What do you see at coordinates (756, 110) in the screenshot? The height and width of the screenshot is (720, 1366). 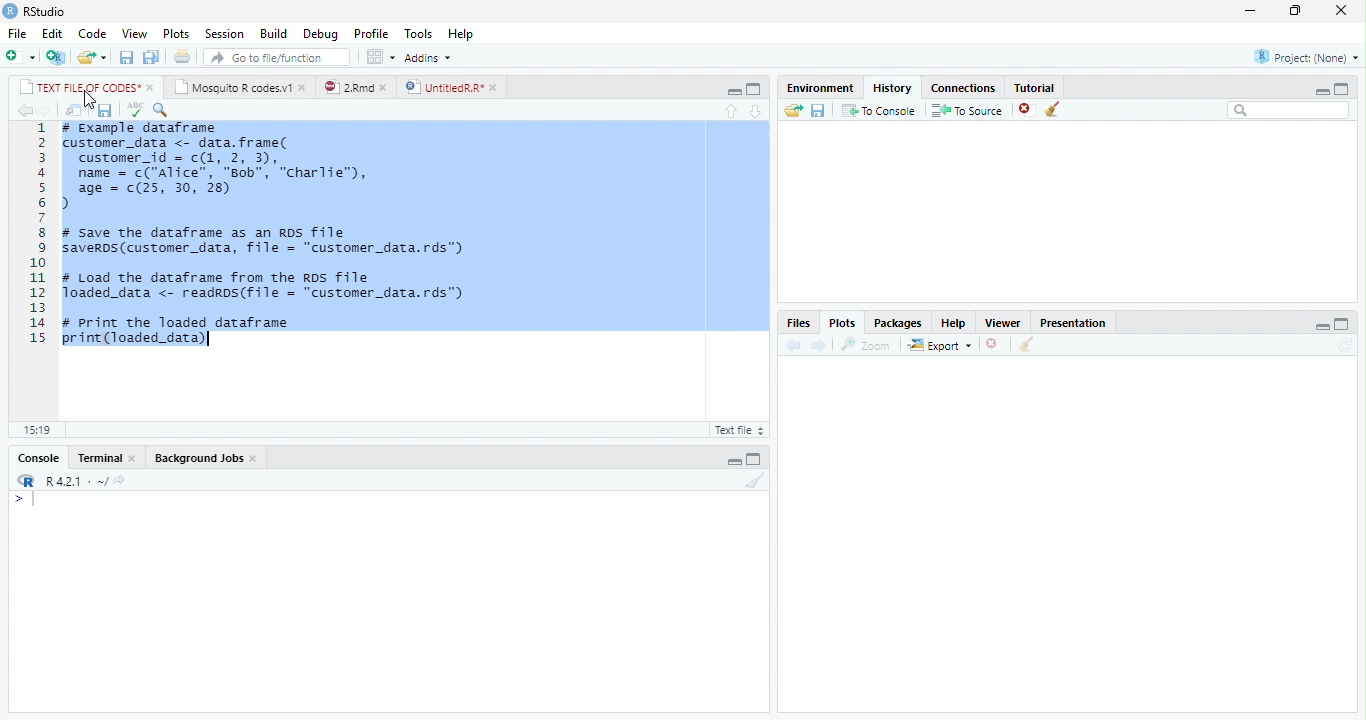 I see `down` at bounding box center [756, 110].